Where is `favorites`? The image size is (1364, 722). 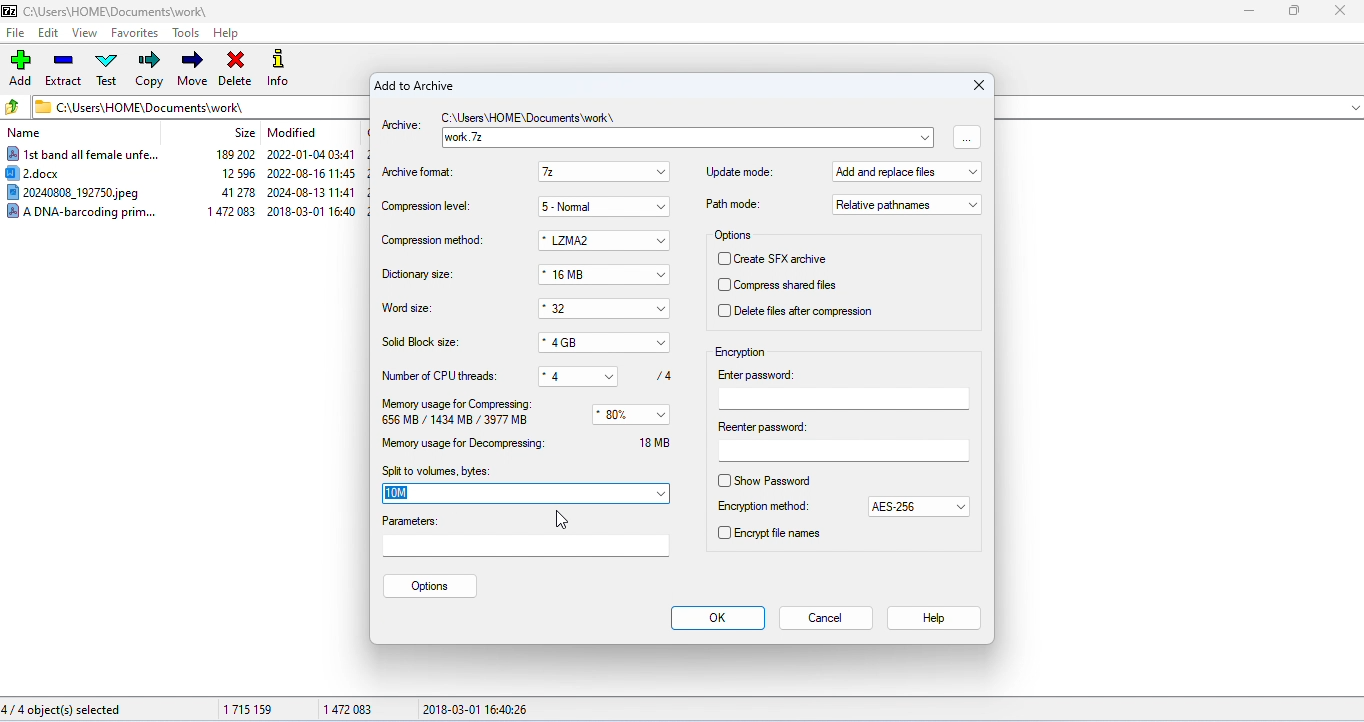 favorites is located at coordinates (136, 32).